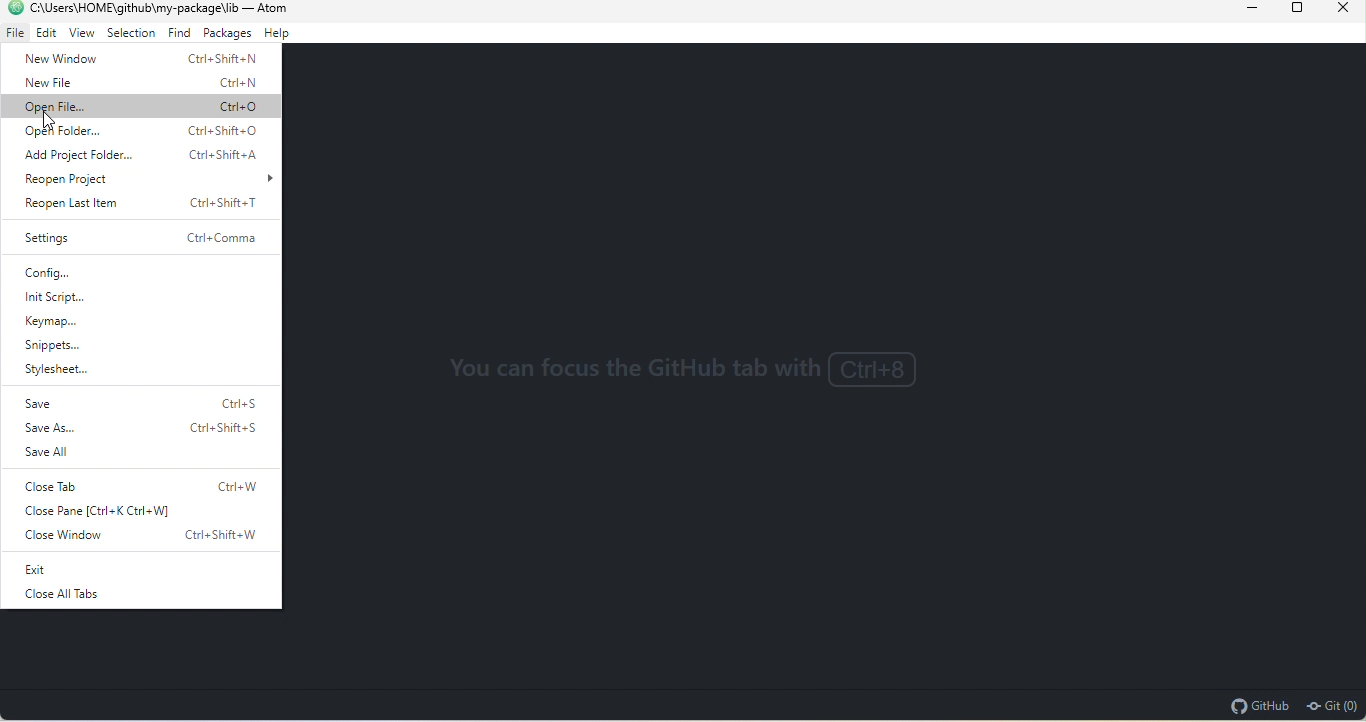 Image resolution: width=1366 pixels, height=722 pixels. What do you see at coordinates (1258, 705) in the screenshot?
I see `github` at bounding box center [1258, 705].